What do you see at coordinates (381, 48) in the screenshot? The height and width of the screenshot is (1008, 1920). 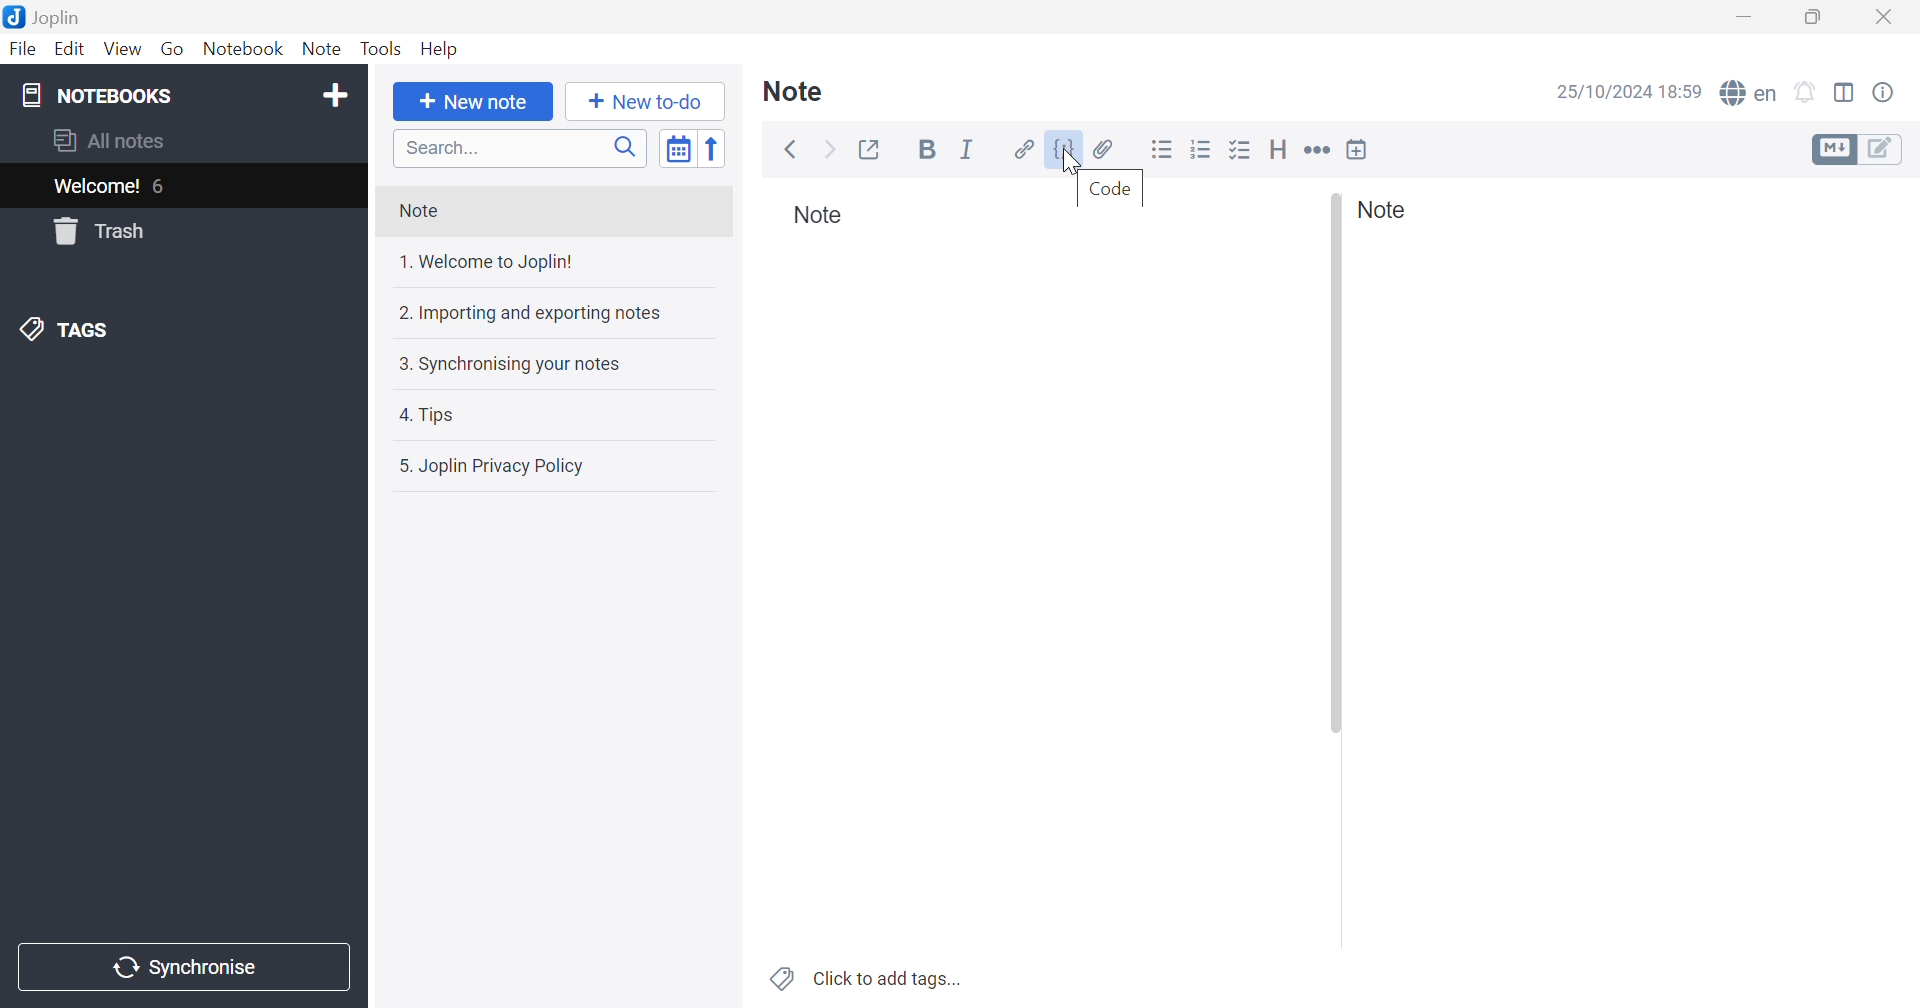 I see `Tools` at bounding box center [381, 48].